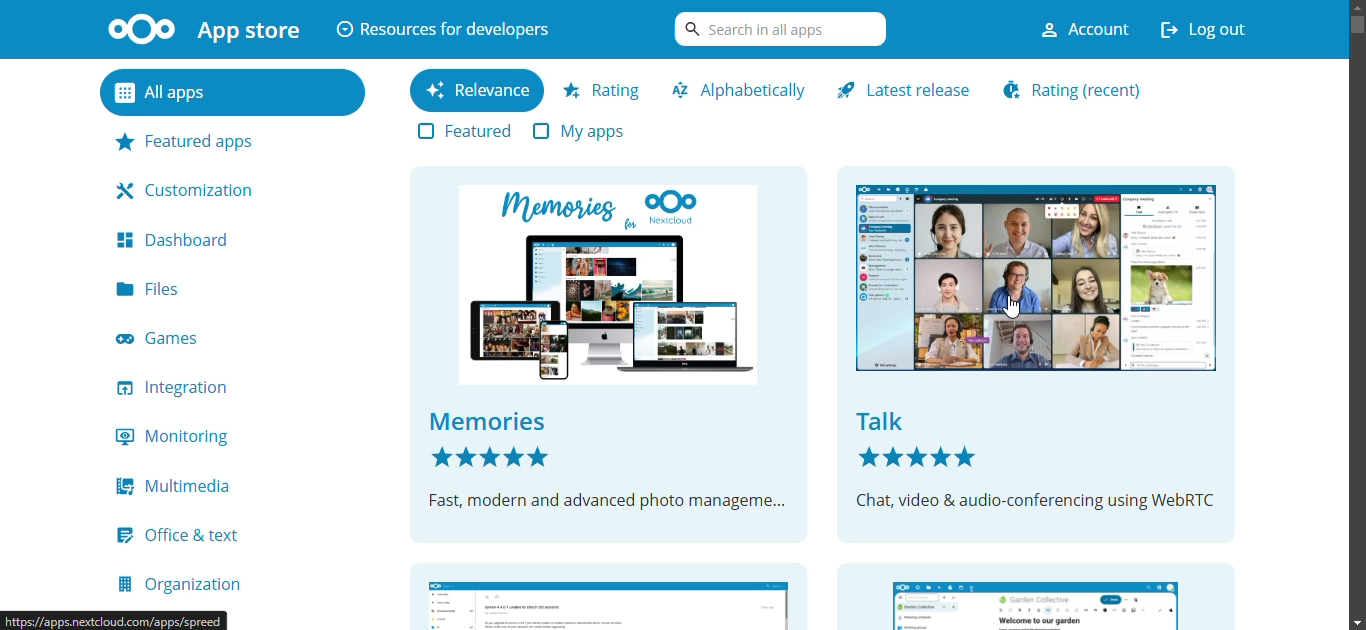 This screenshot has height=630, width=1366. What do you see at coordinates (1032, 351) in the screenshot?
I see `app interface` at bounding box center [1032, 351].